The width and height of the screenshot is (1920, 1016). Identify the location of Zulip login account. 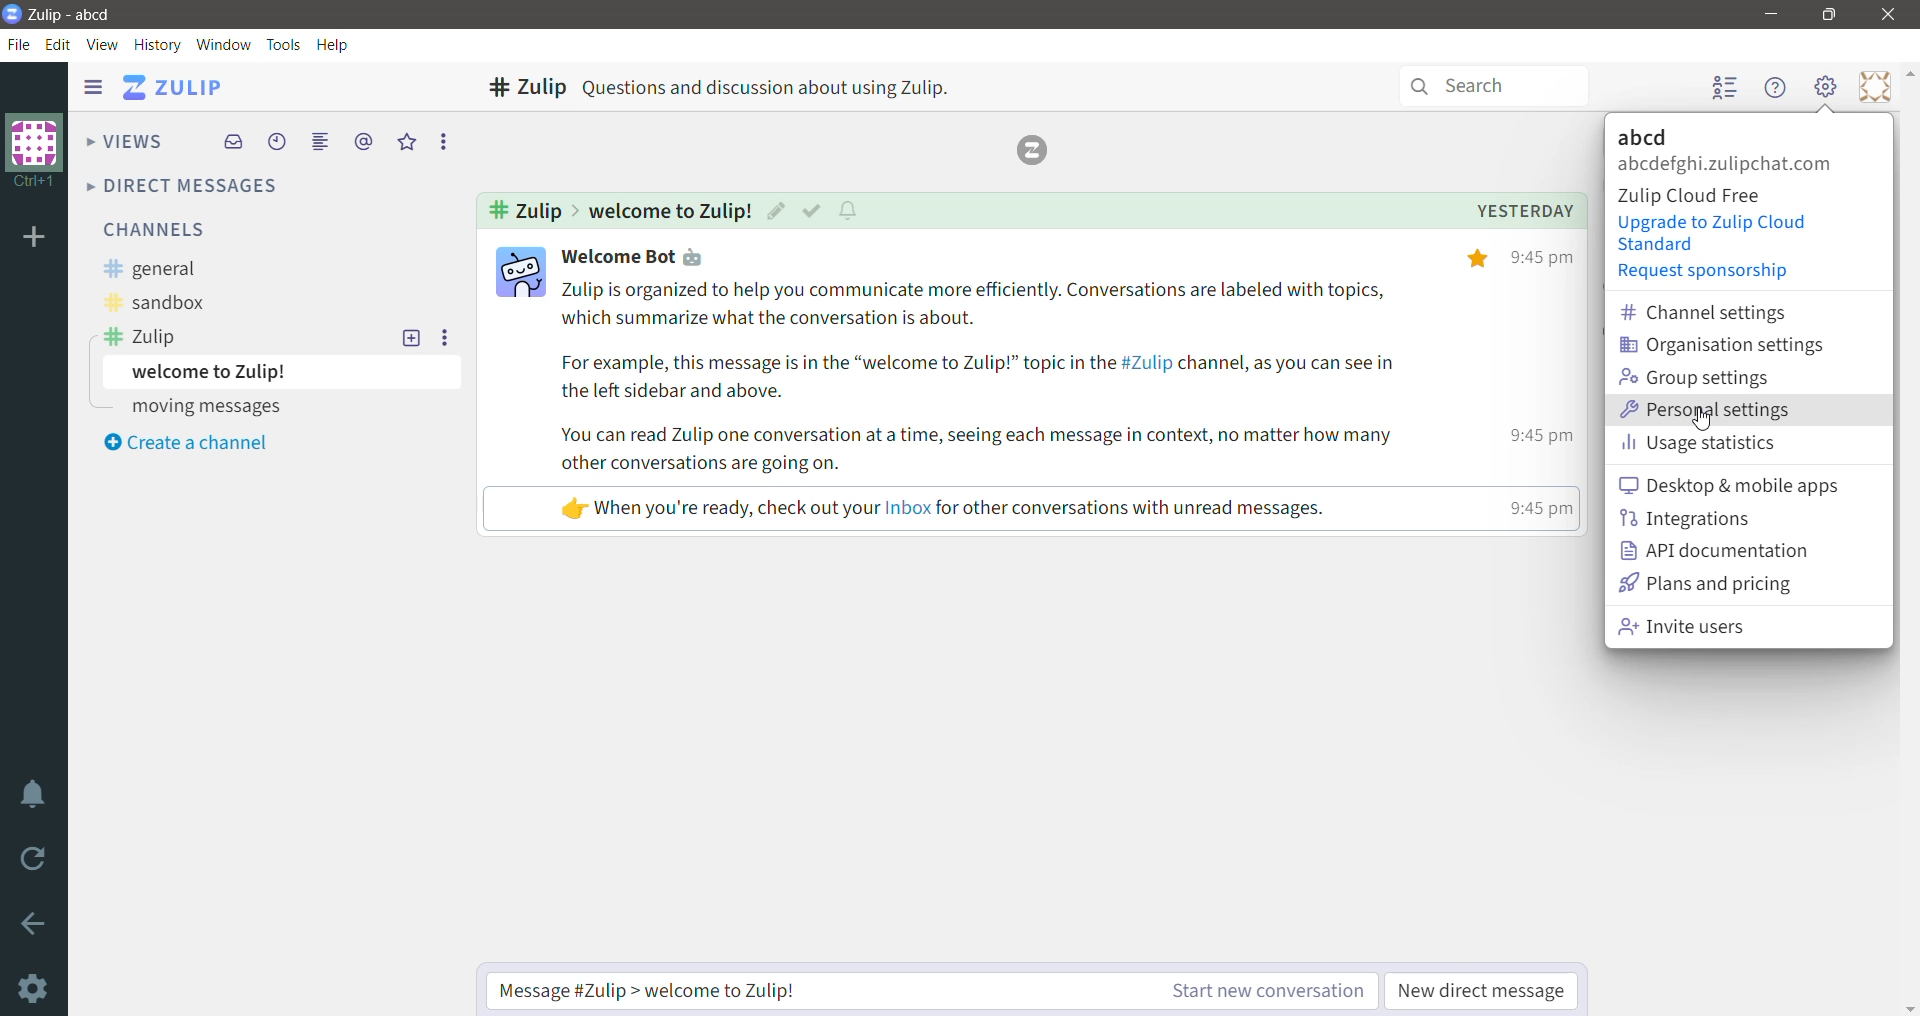
(1736, 165).